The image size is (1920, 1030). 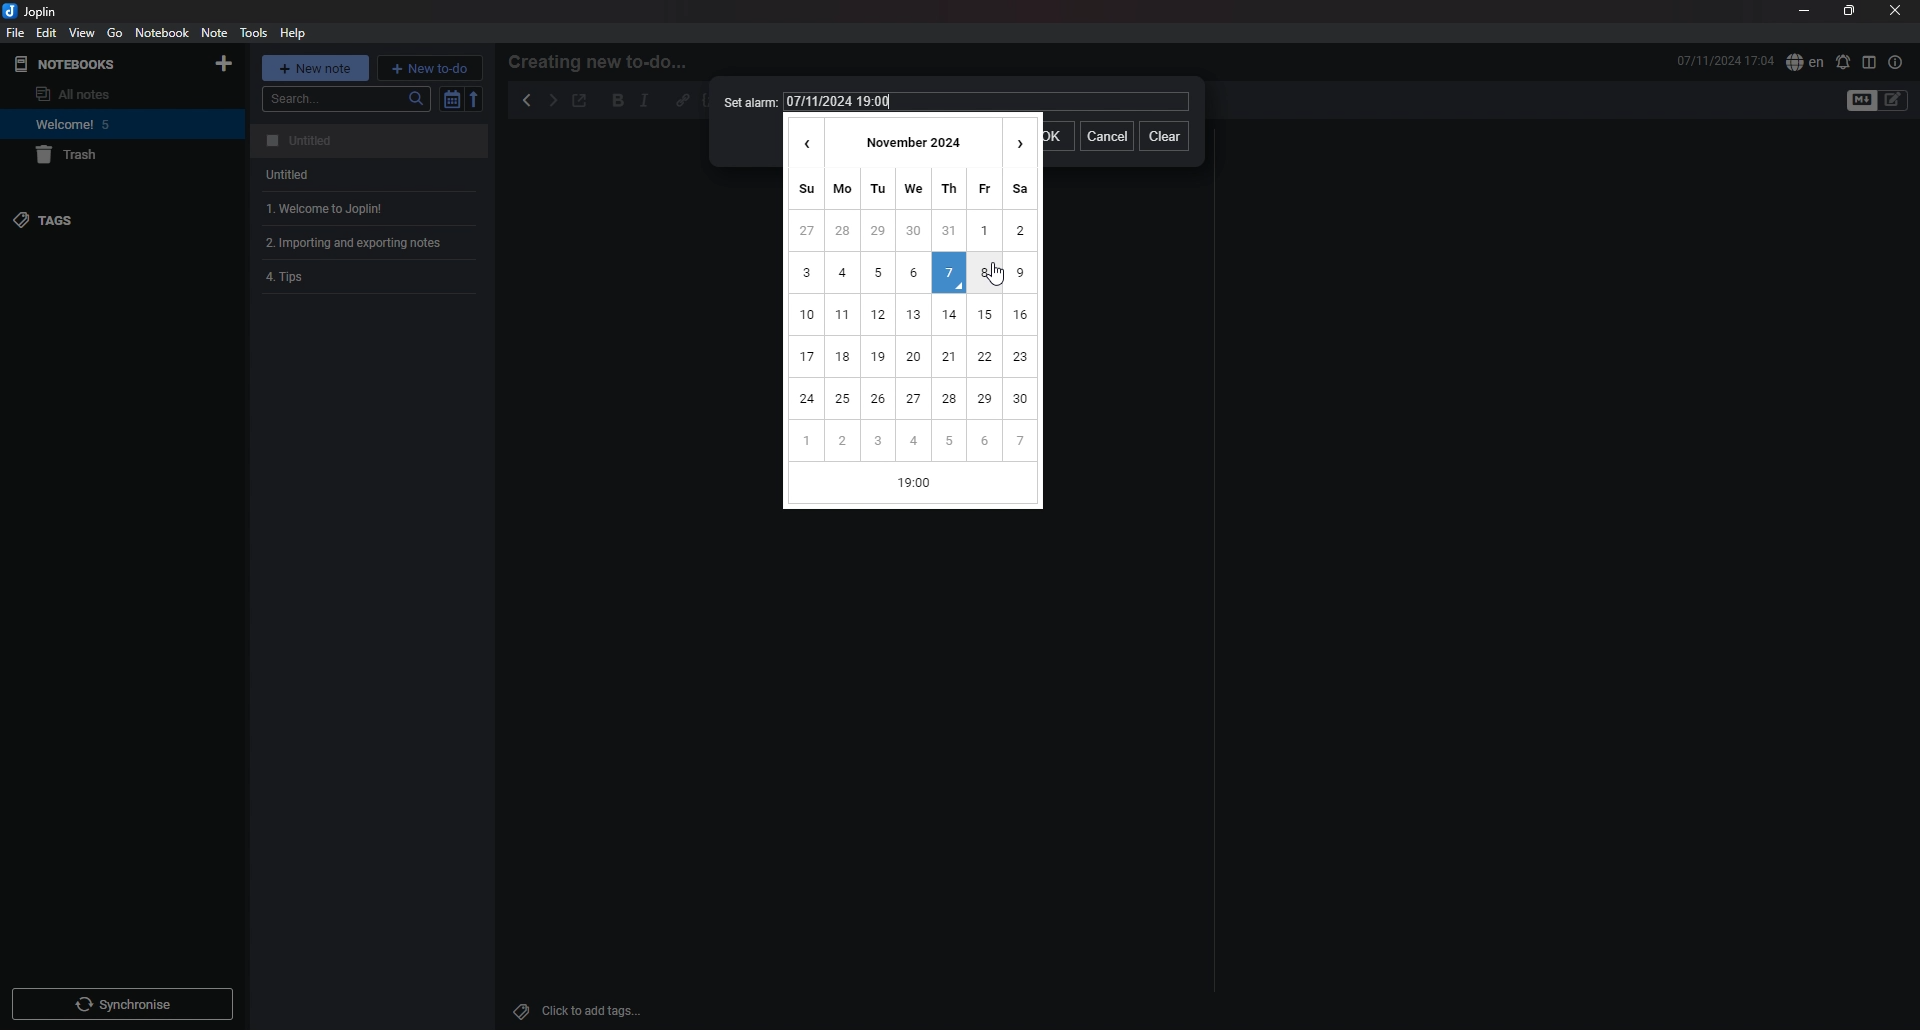 What do you see at coordinates (373, 141) in the screenshot?
I see `note` at bounding box center [373, 141].